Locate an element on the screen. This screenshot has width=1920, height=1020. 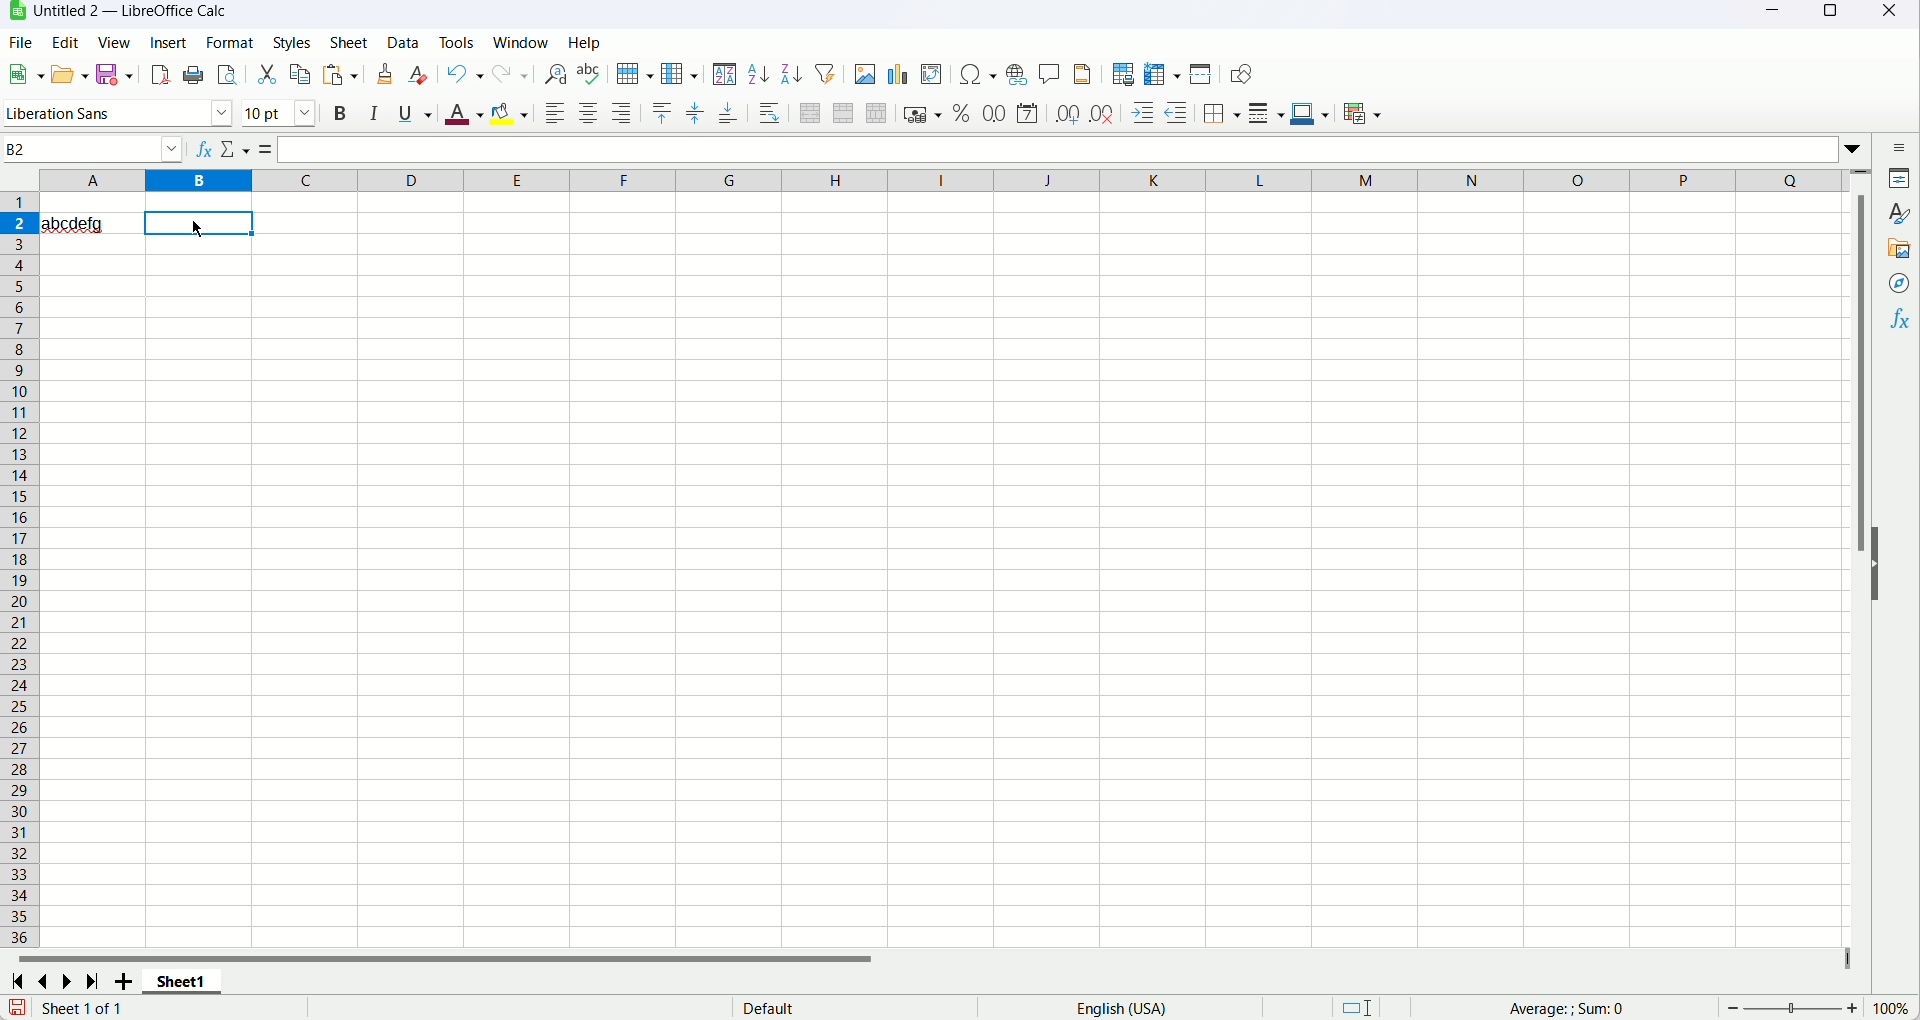
wrap text is located at coordinates (772, 115).